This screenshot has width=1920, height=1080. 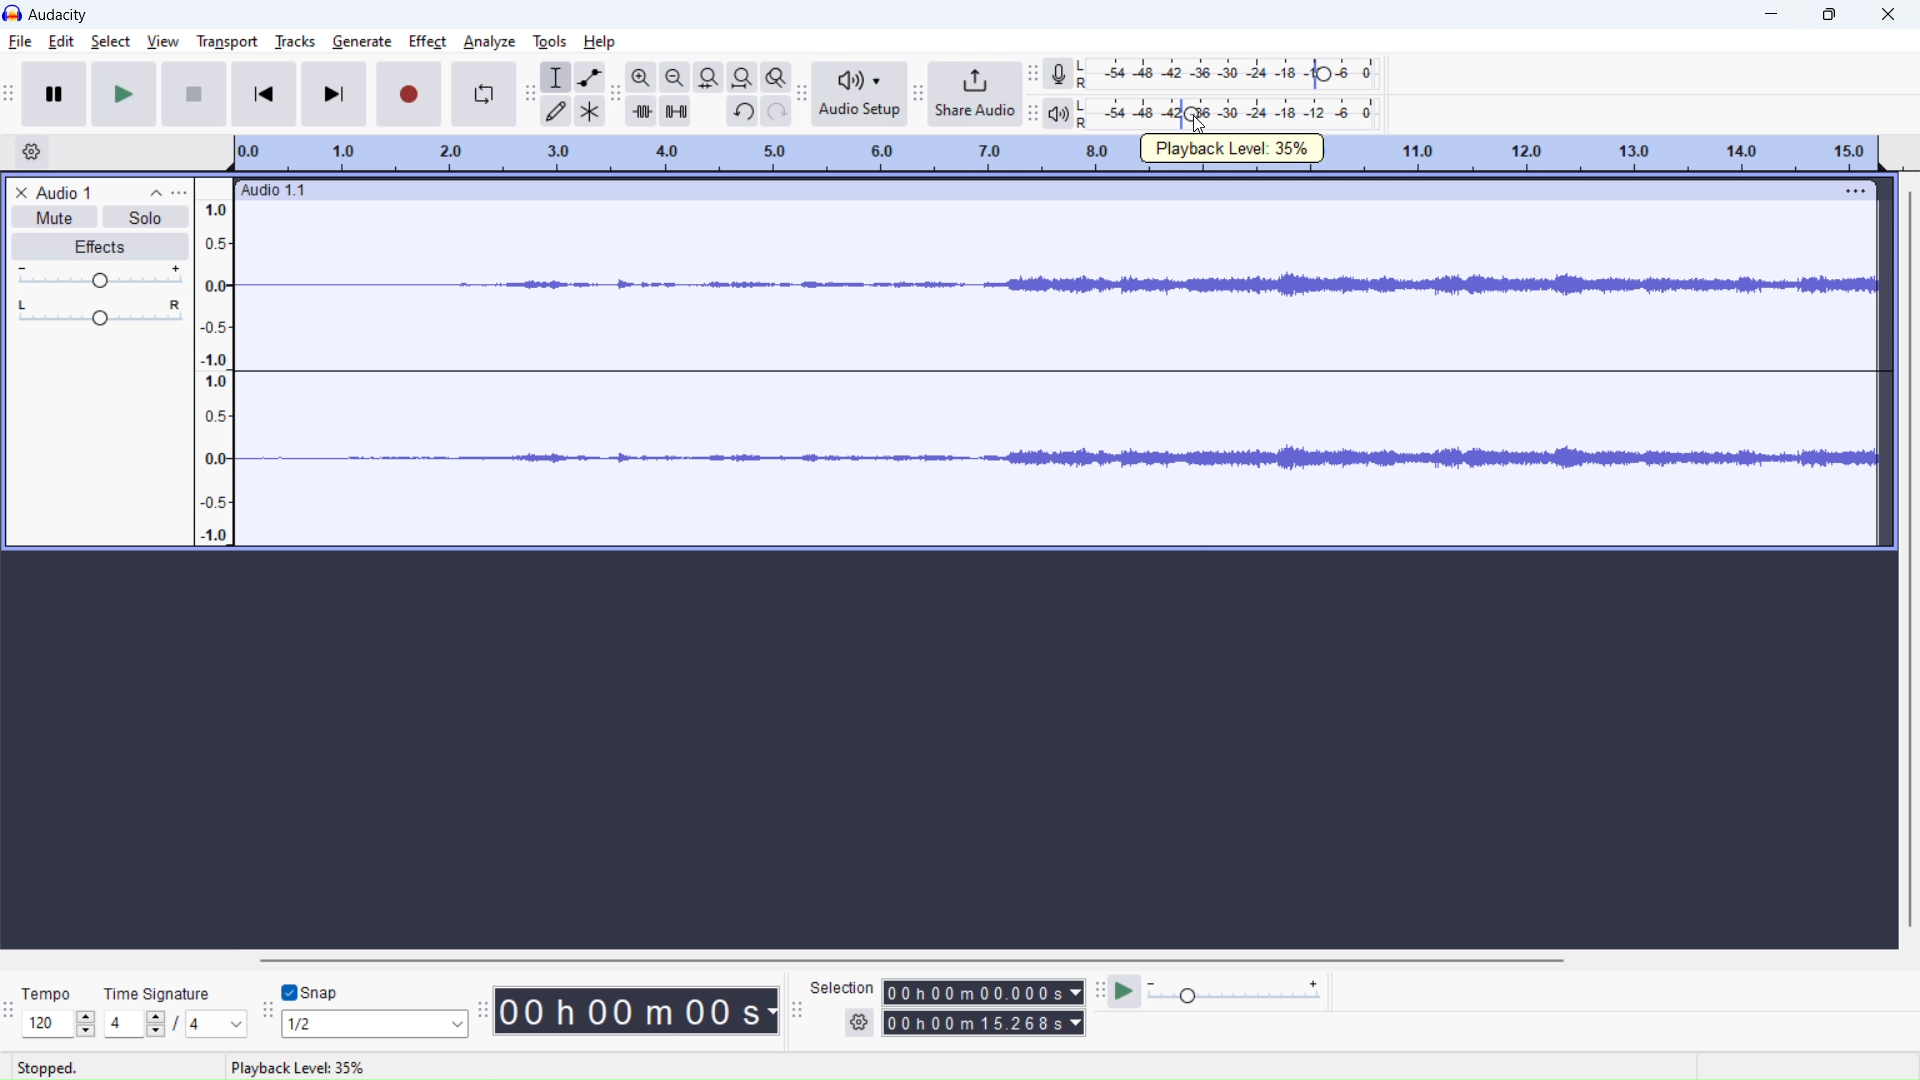 What do you see at coordinates (796, 1012) in the screenshot?
I see `selection toolbar` at bounding box center [796, 1012].